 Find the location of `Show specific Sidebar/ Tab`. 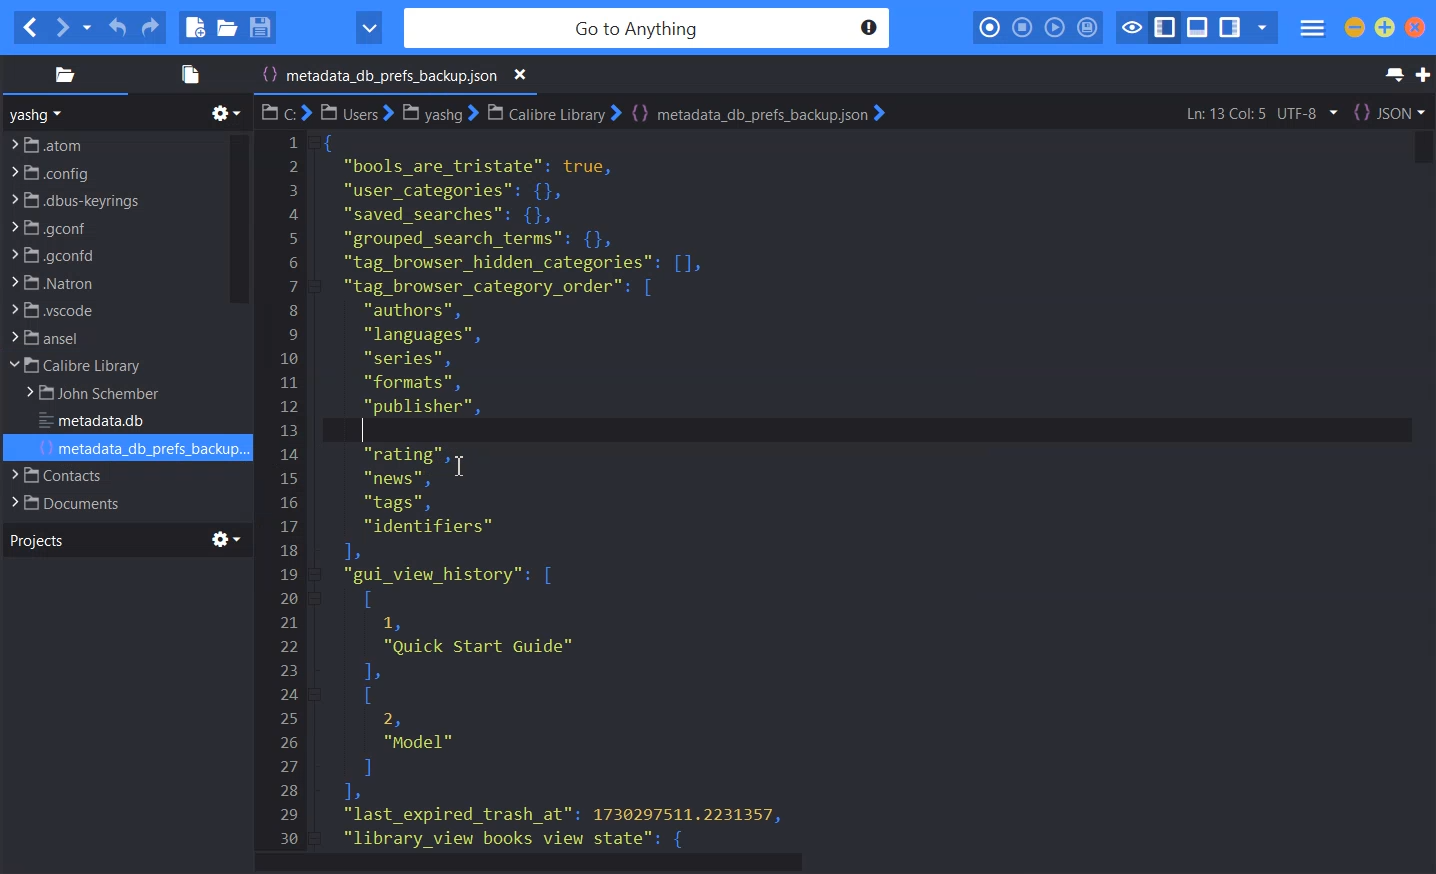

Show specific Sidebar/ Tab is located at coordinates (1262, 28).